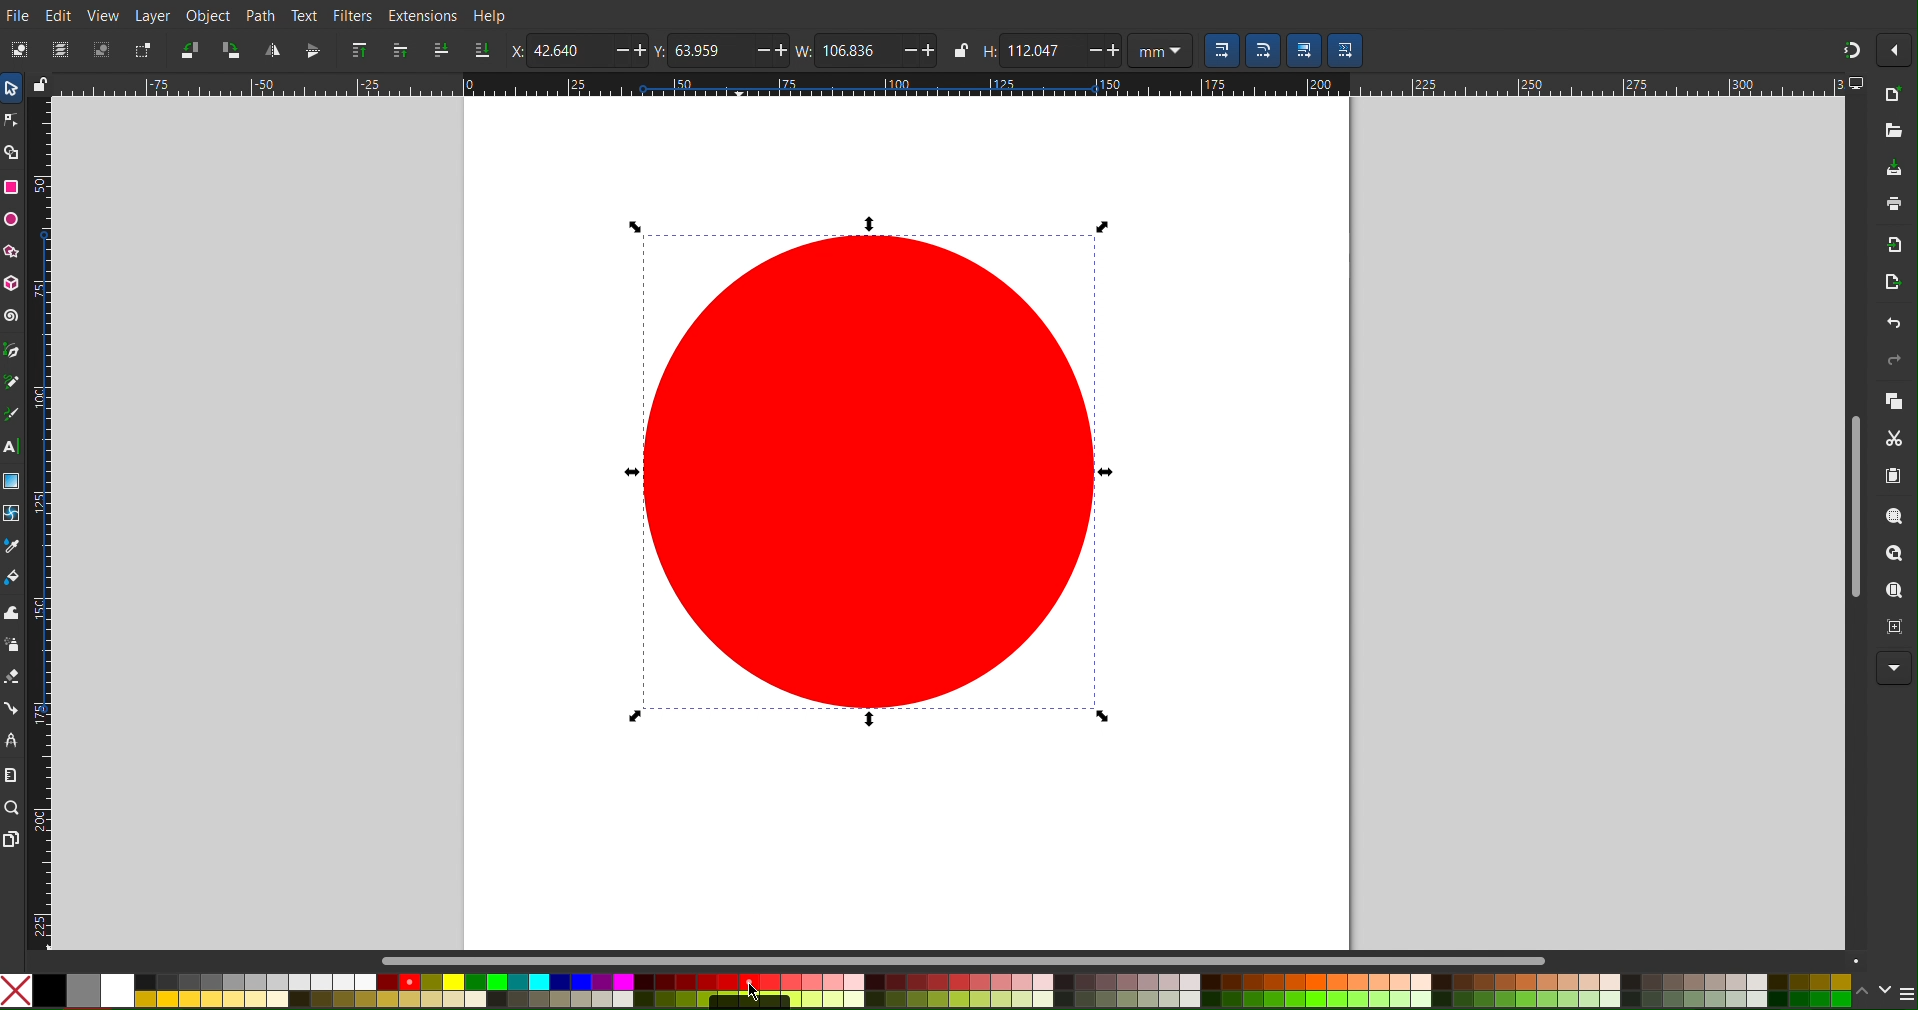 This screenshot has width=1918, height=1010. I want to click on Scaling Option 3, so click(1303, 51).